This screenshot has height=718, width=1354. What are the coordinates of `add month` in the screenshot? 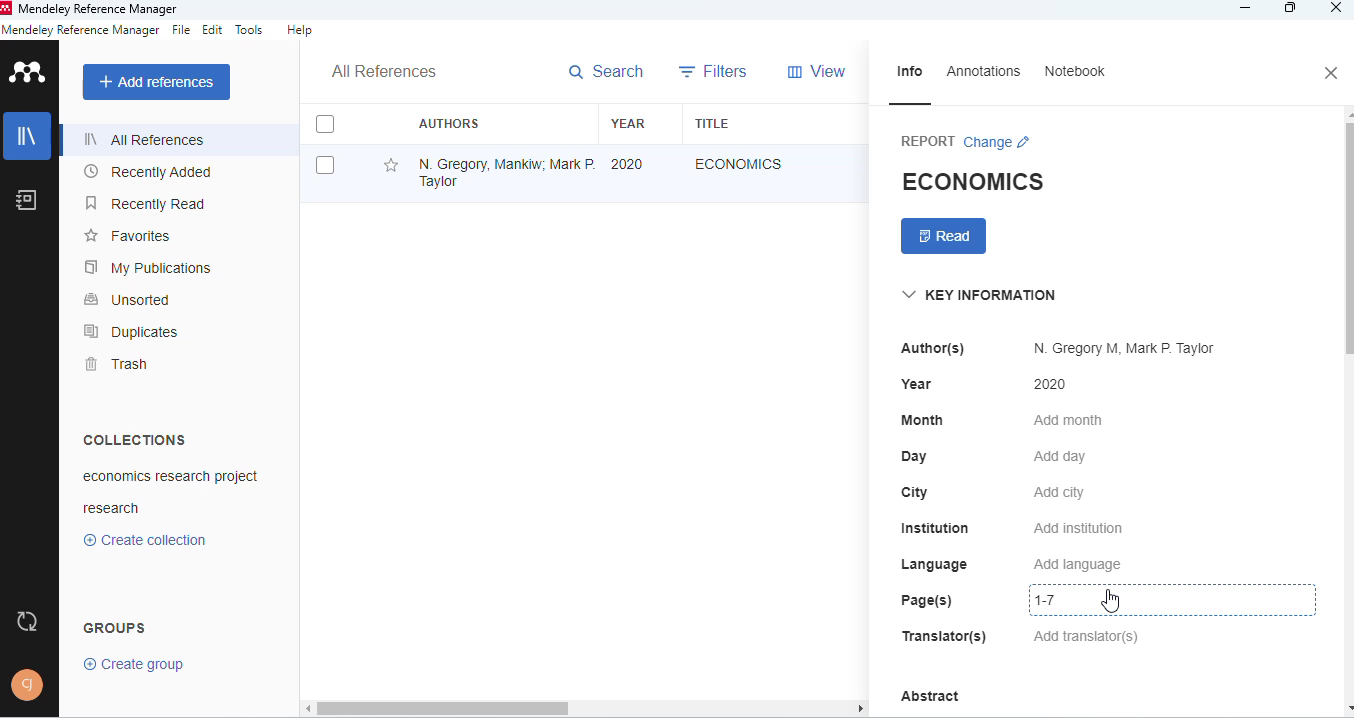 It's located at (1069, 420).